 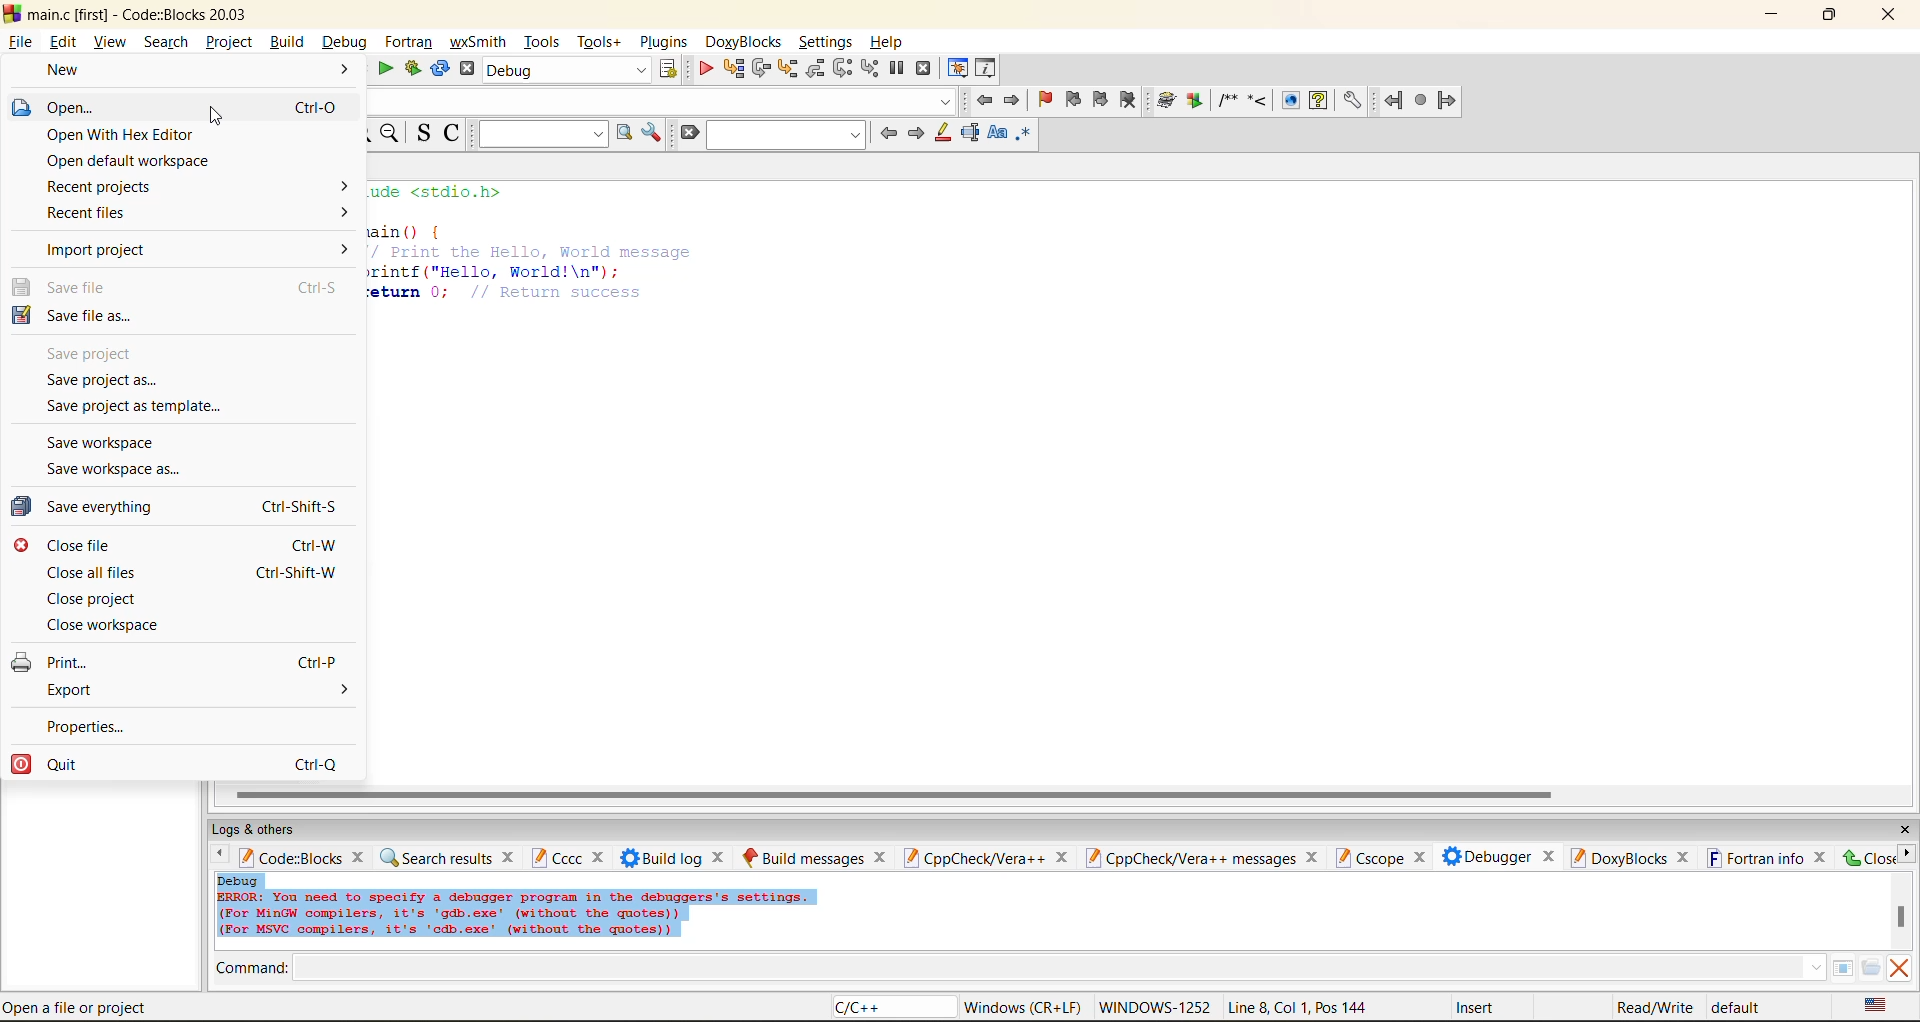 I want to click on close, so click(x=1684, y=858).